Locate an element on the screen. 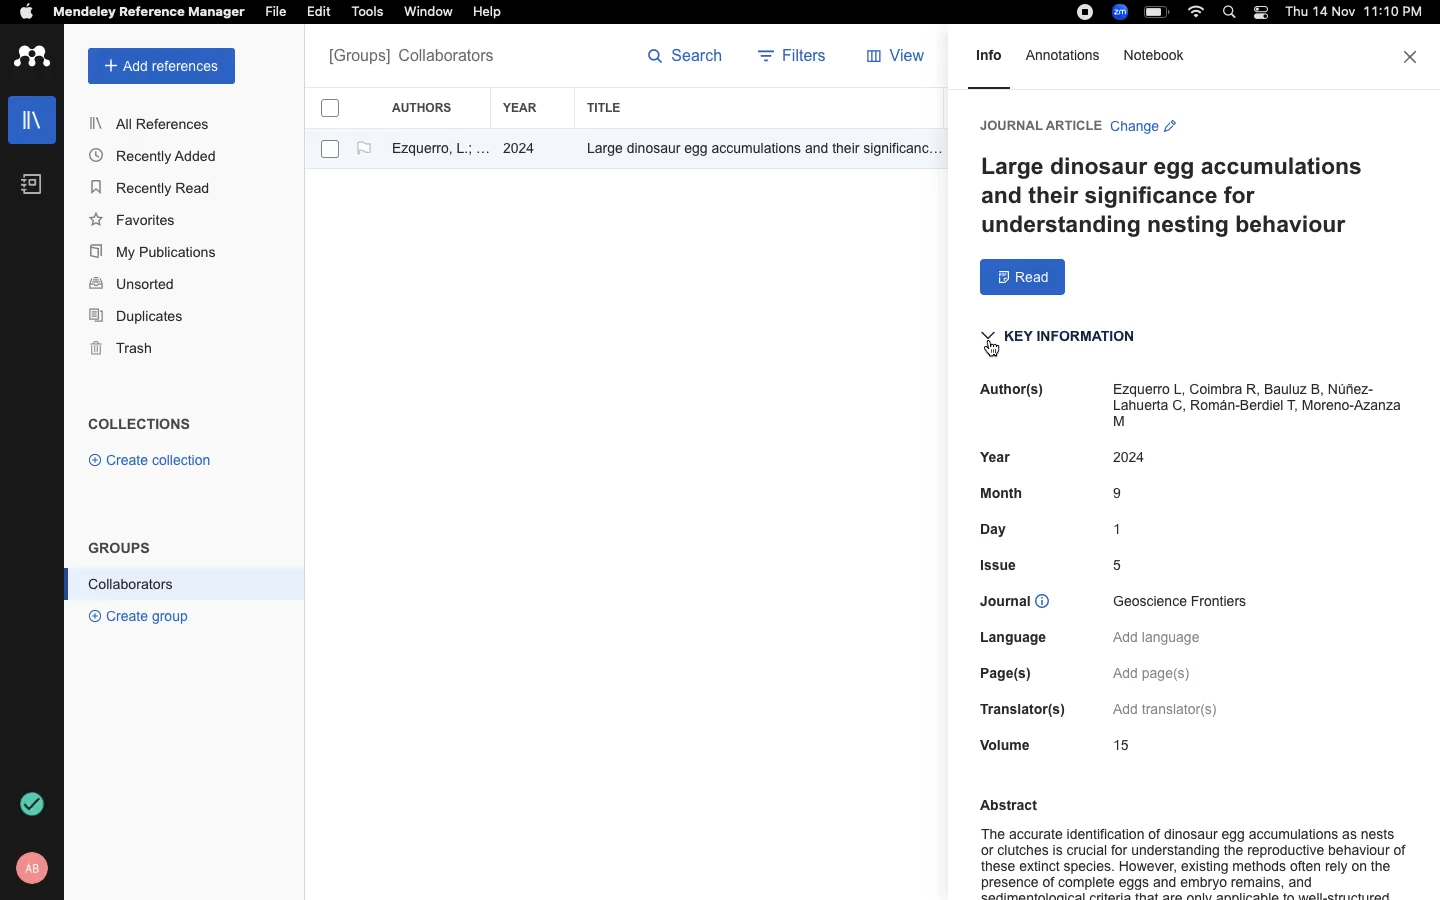 This screenshot has width=1440, height=900. My Publications is located at coordinates (154, 255).